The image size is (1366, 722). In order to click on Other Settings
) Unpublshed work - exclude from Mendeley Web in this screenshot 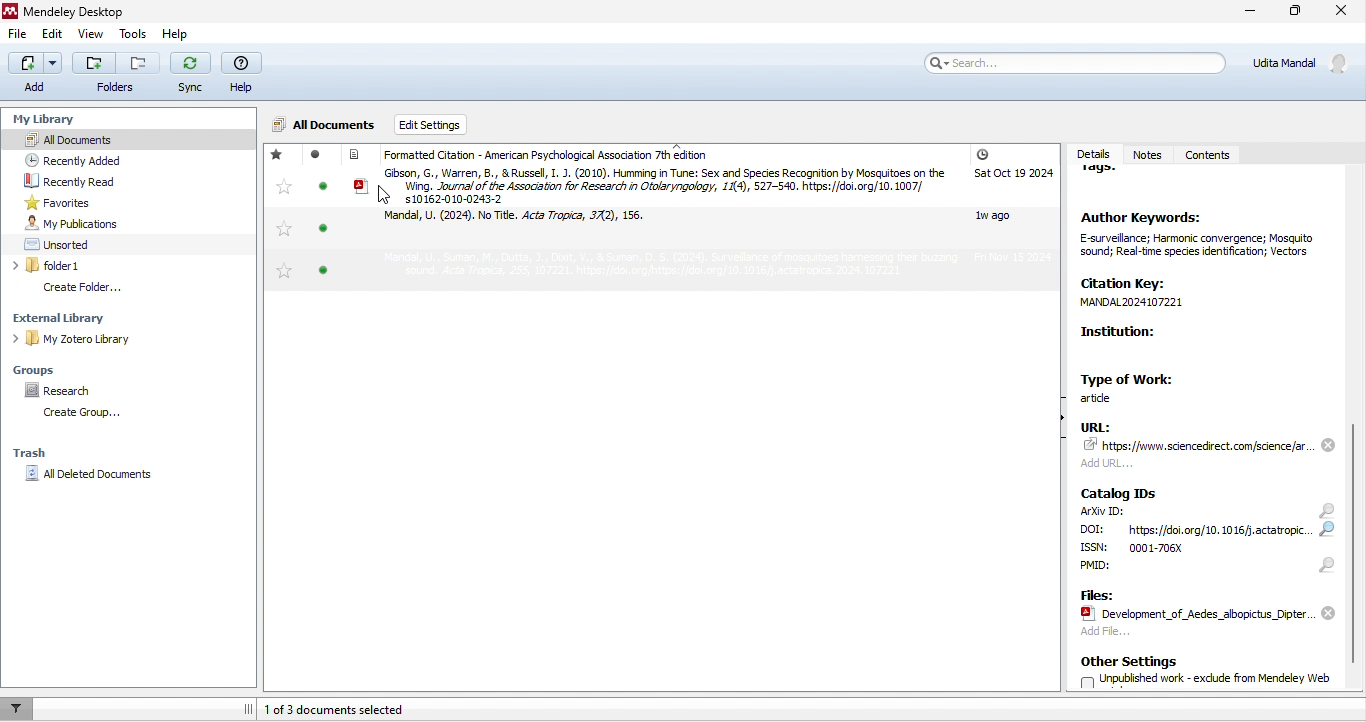, I will do `click(1207, 673)`.